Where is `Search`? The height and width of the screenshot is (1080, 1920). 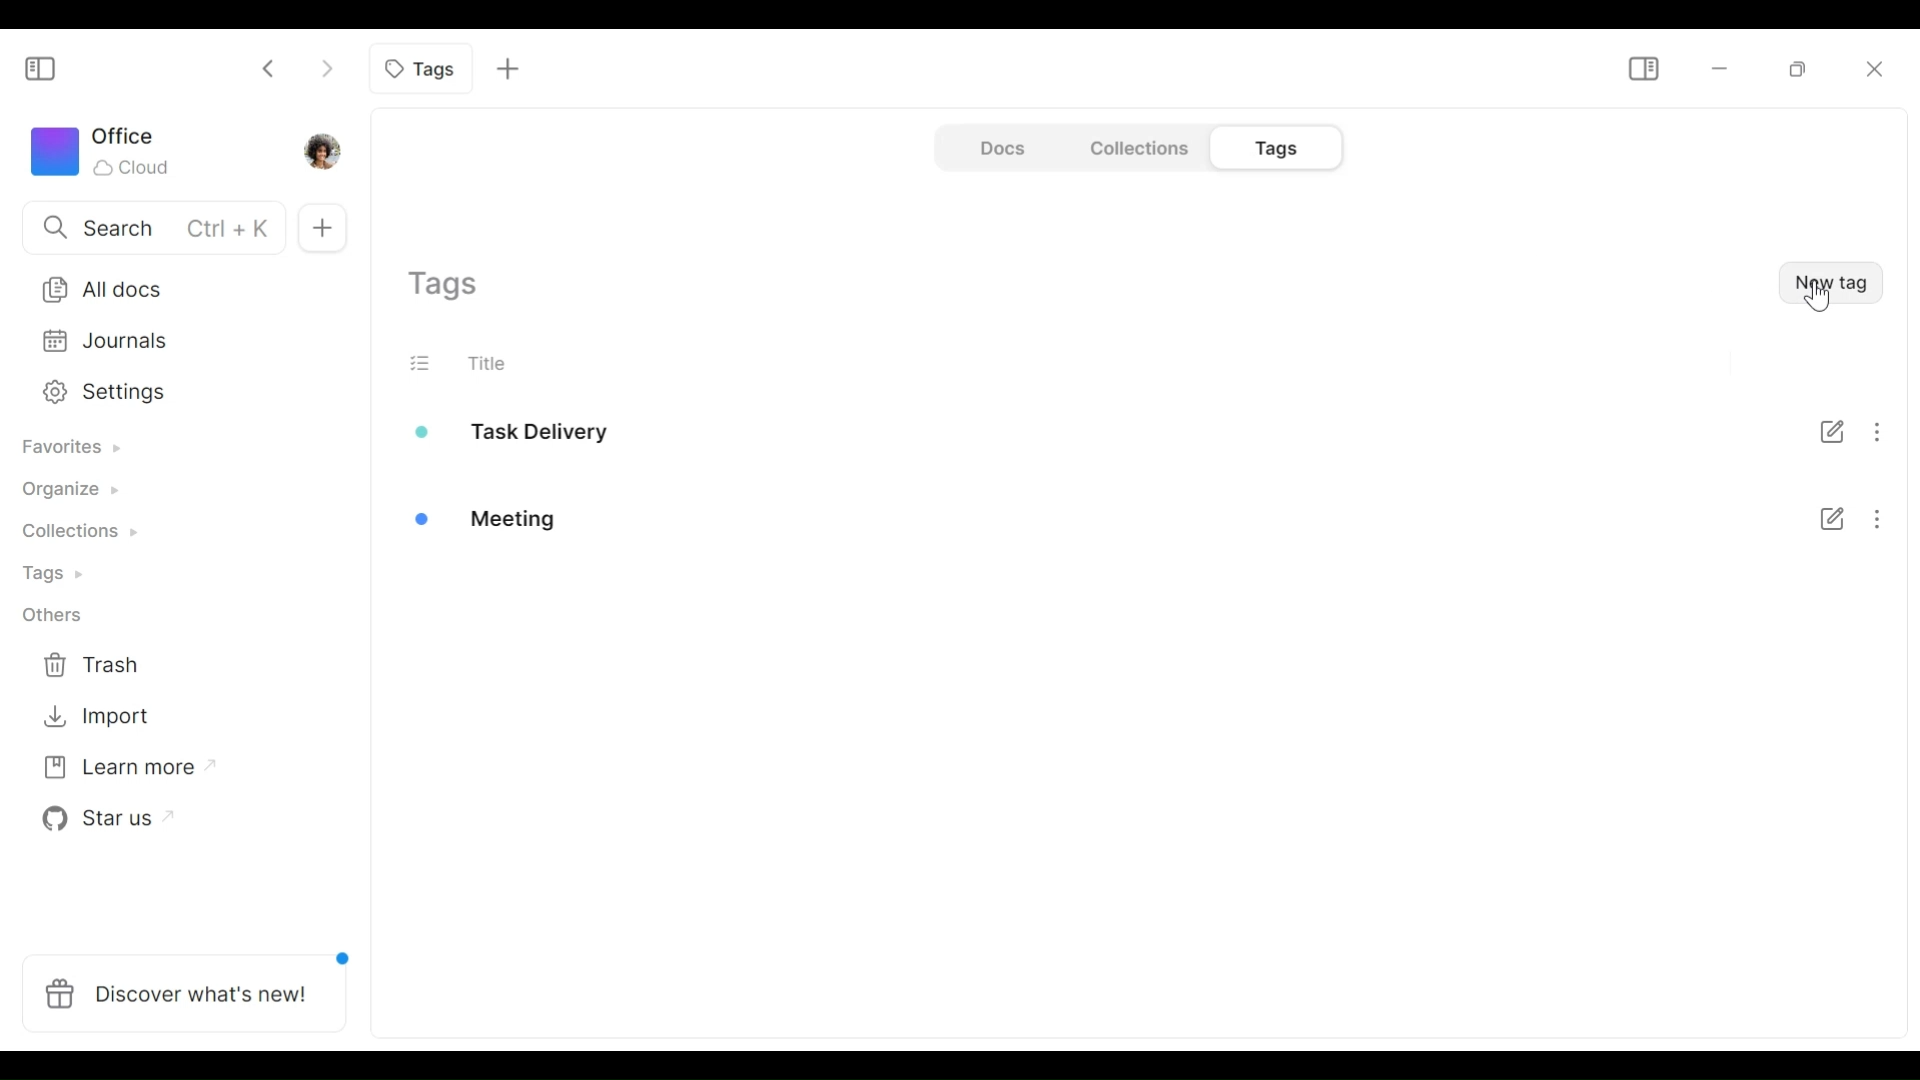
Search is located at coordinates (145, 230).